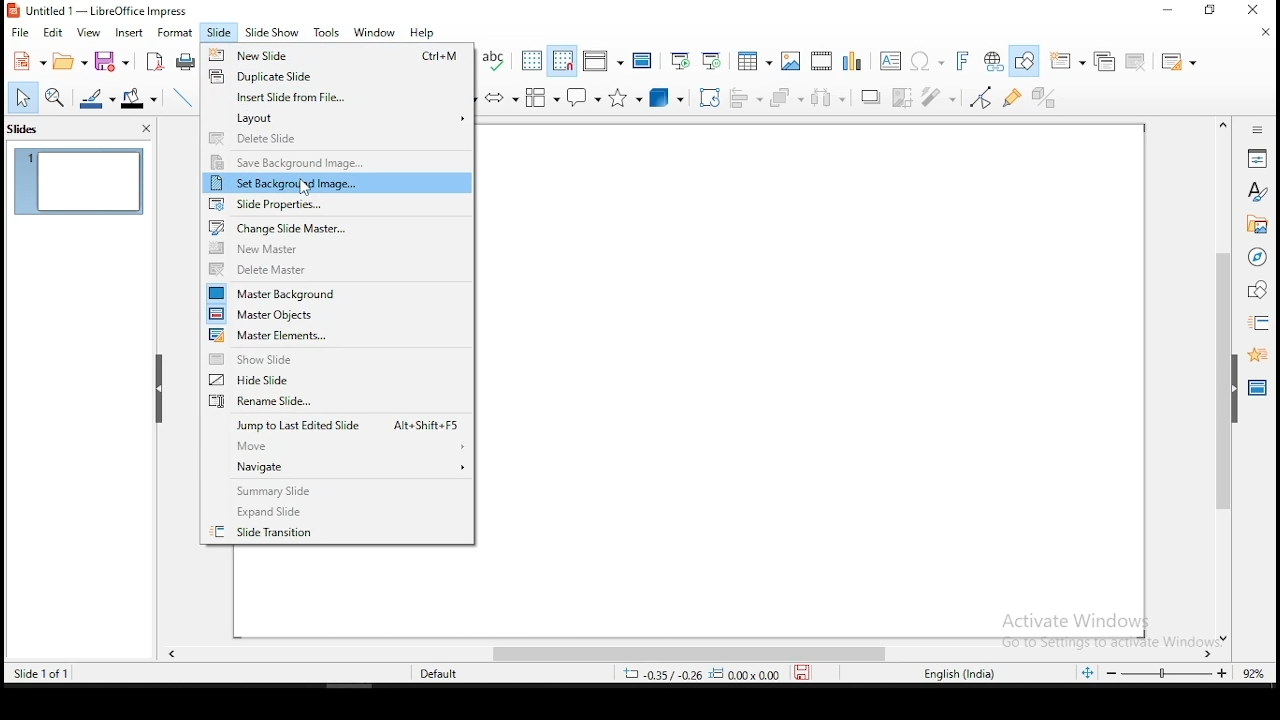 Image resolution: width=1280 pixels, height=720 pixels. Describe the element at coordinates (336, 182) in the screenshot. I see `set background image` at that location.